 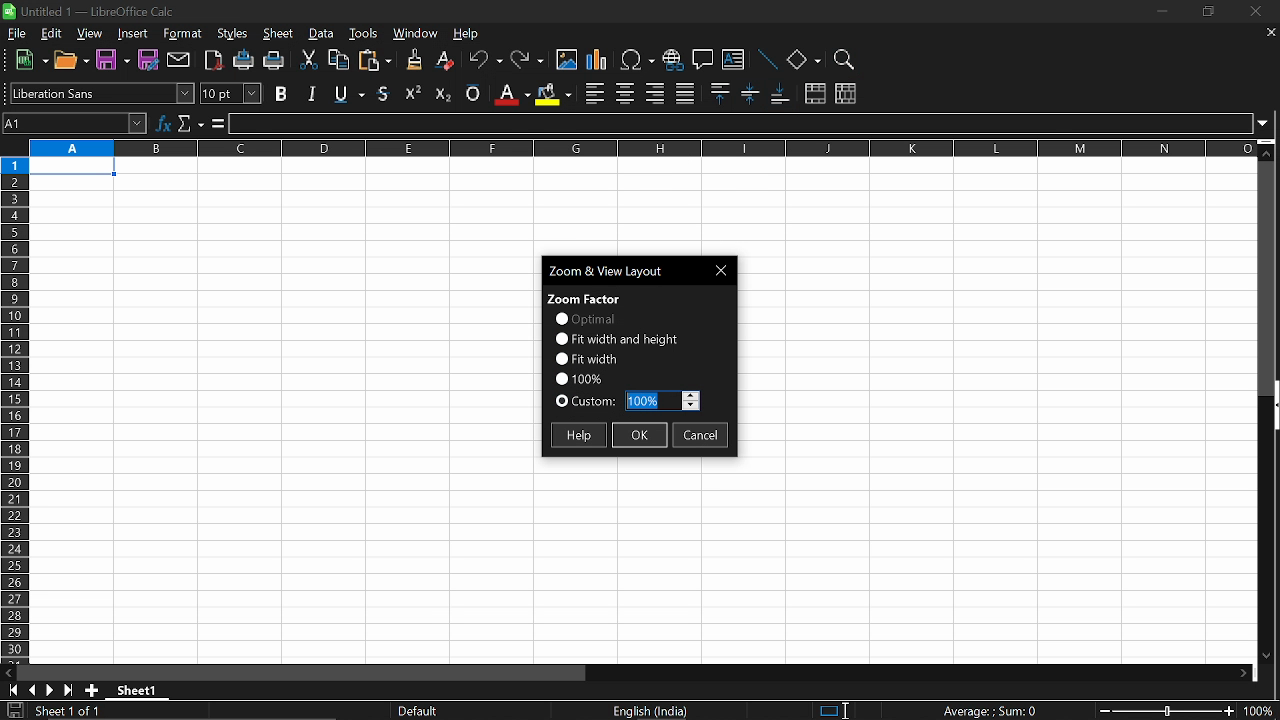 What do you see at coordinates (718, 93) in the screenshot?
I see `align top` at bounding box center [718, 93].